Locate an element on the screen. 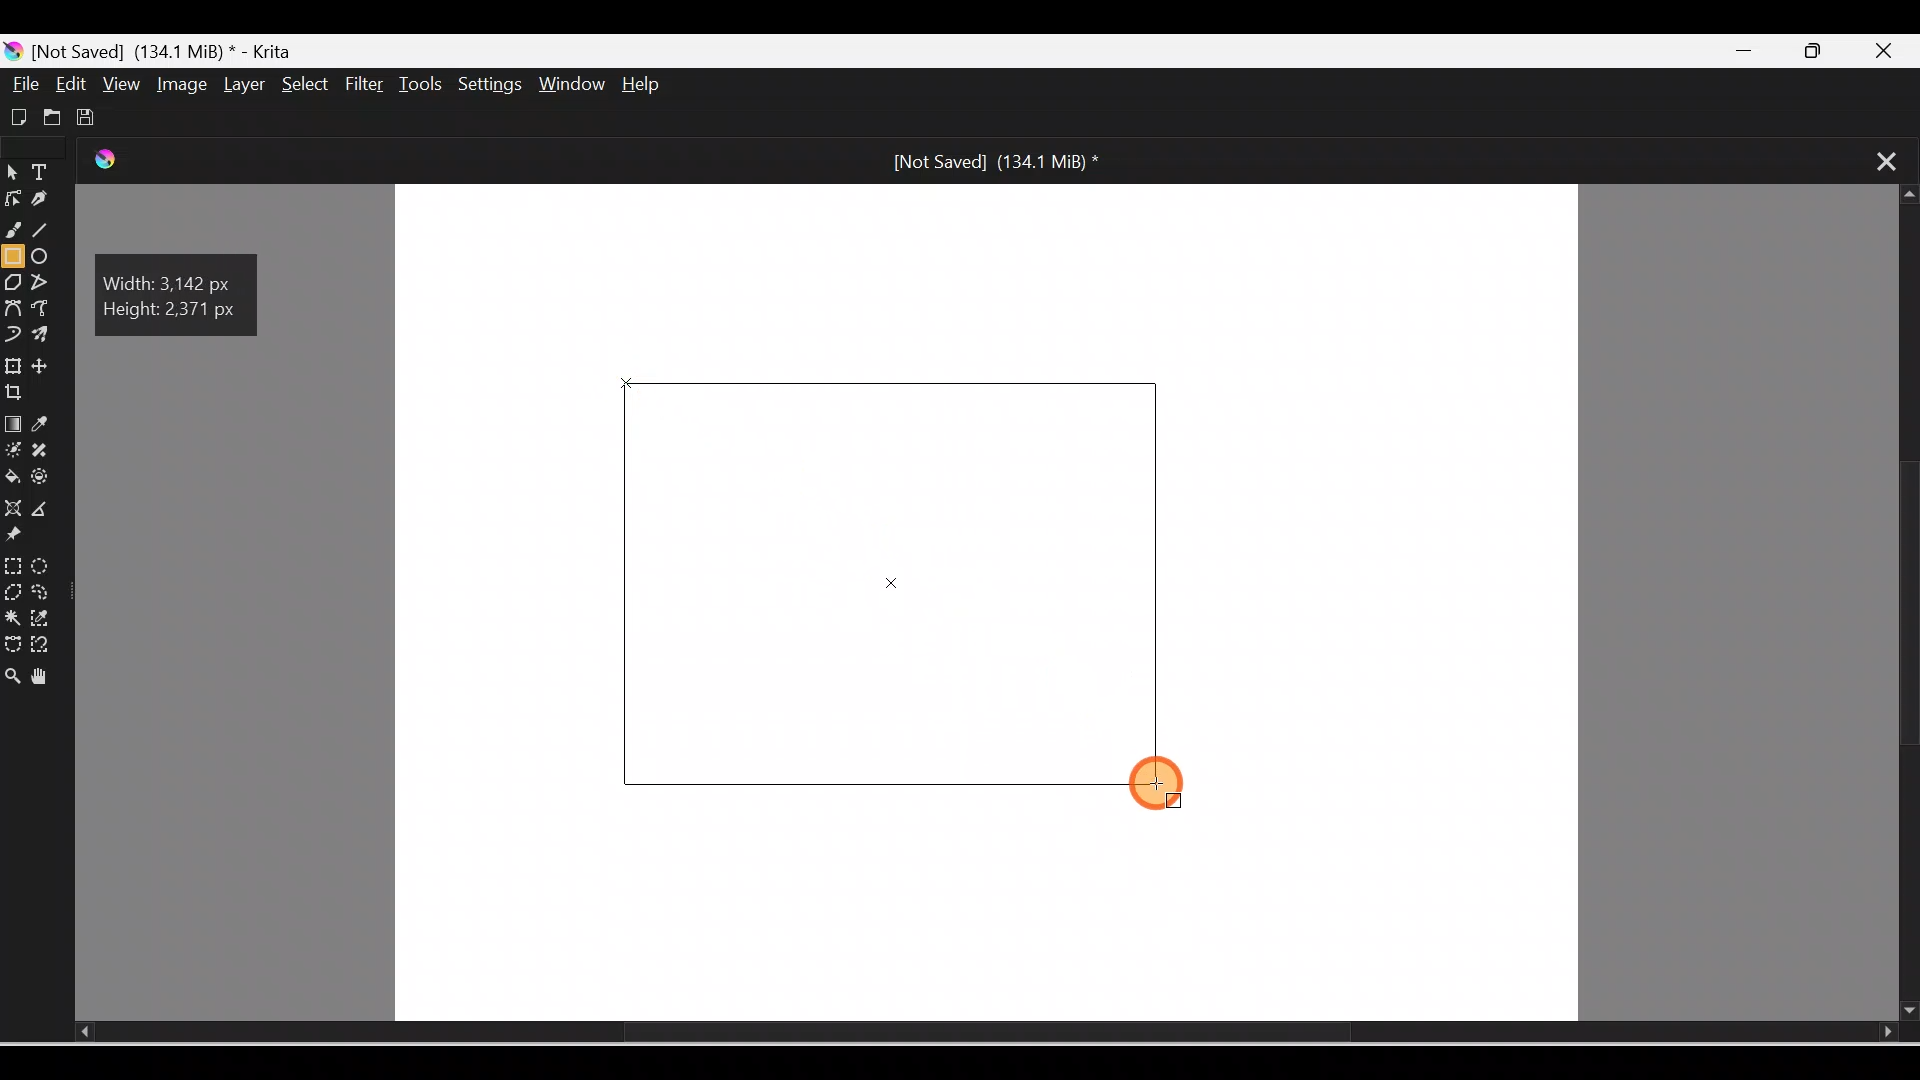 The width and height of the screenshot is (1920, 1080). Edit shapes tool is located at coordinates (12, 204).